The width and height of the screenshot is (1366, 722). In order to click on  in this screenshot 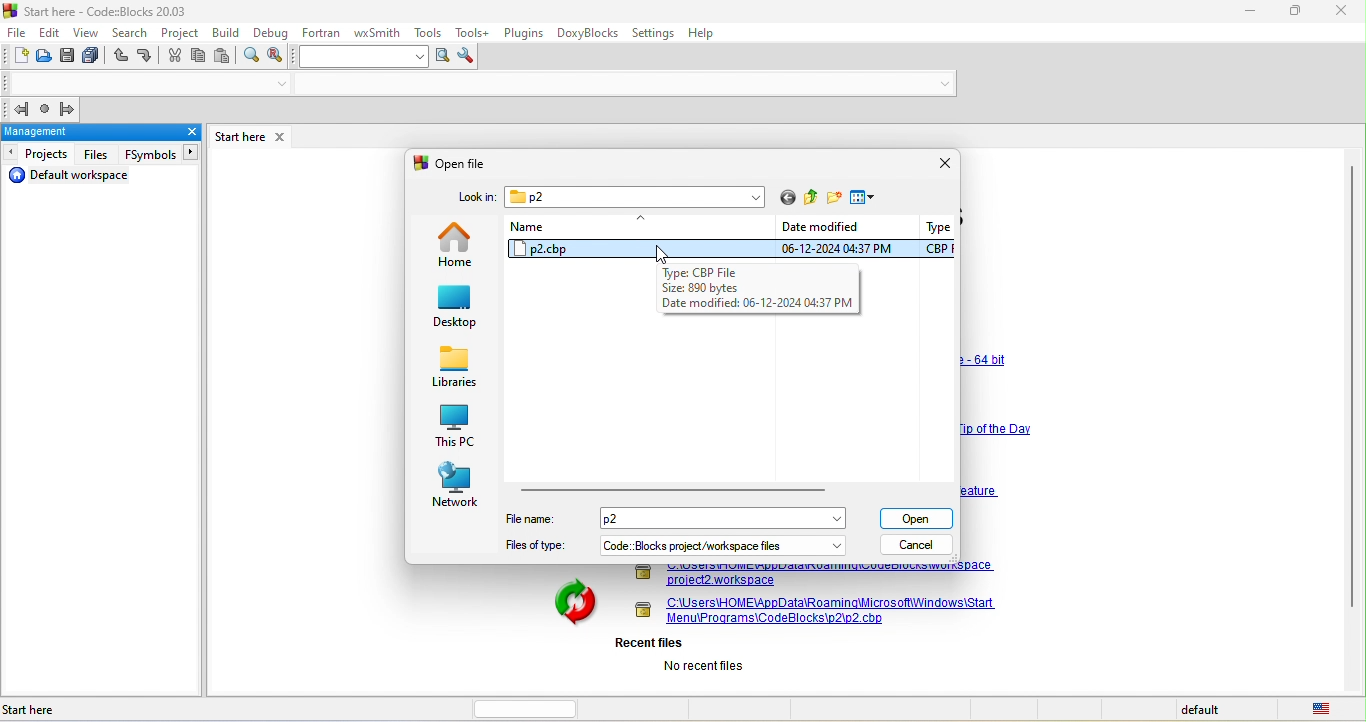, I will do `click(938, 237)`.